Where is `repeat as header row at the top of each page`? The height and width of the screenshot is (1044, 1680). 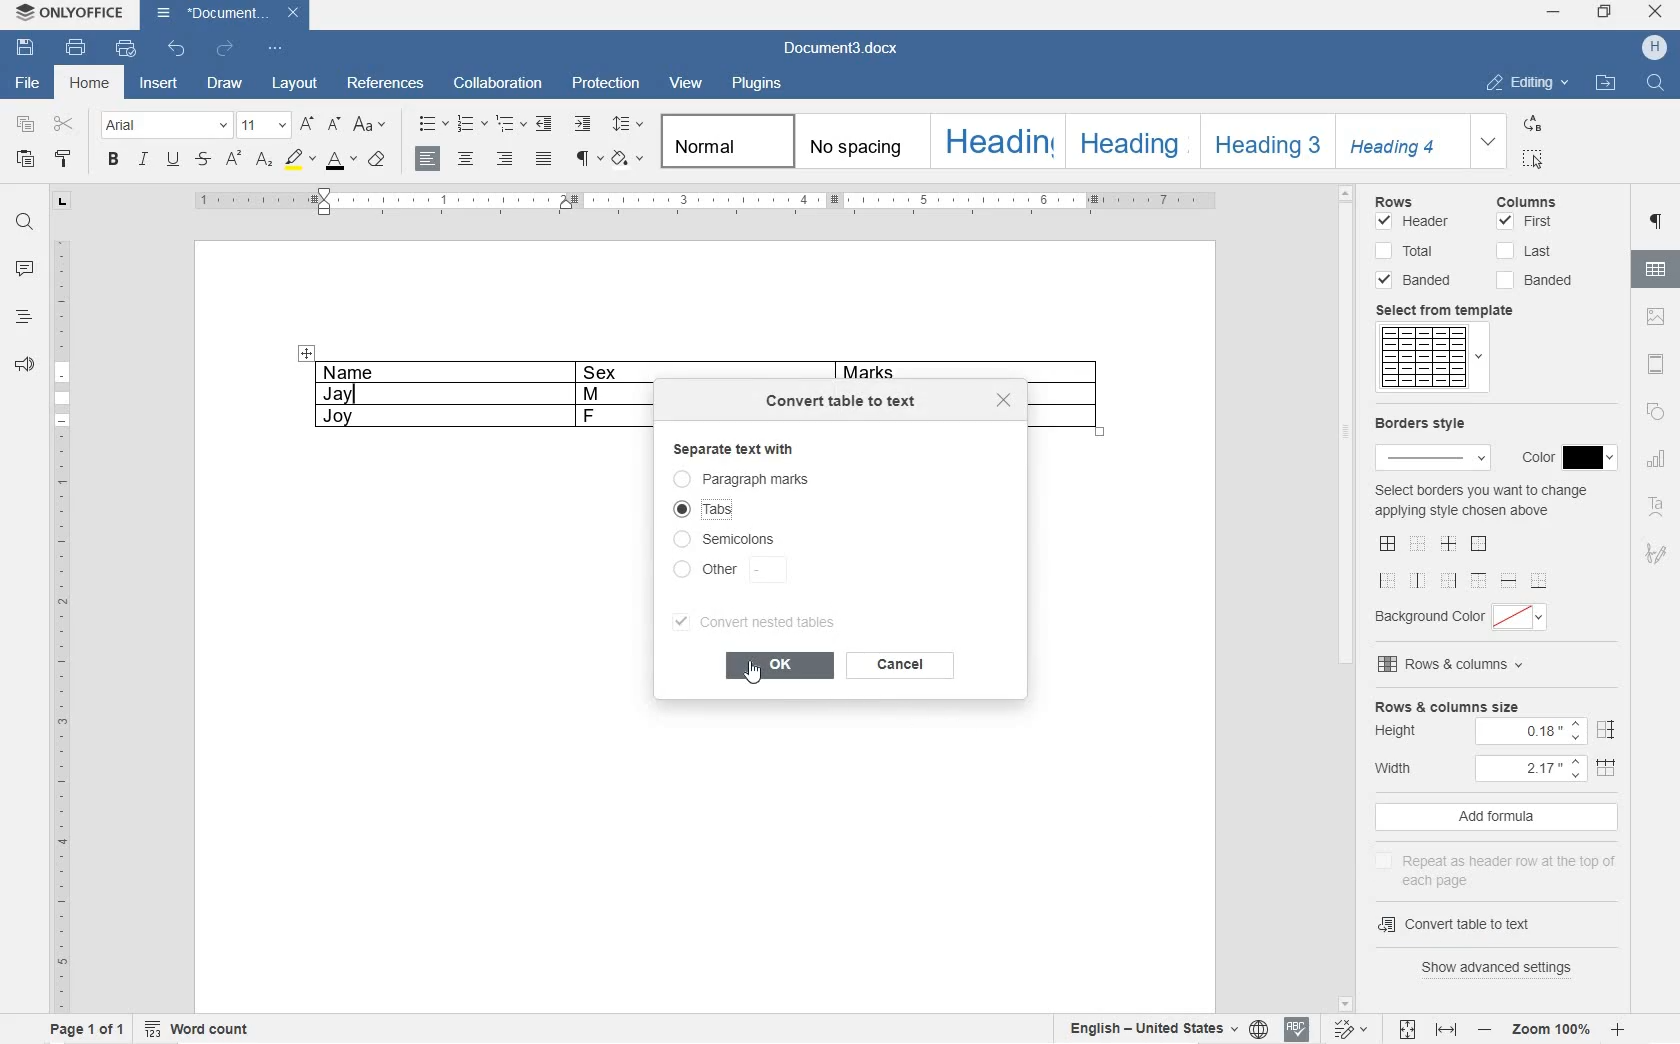 repeat as header row at the top of each page is located at coordinates (1494, 869).